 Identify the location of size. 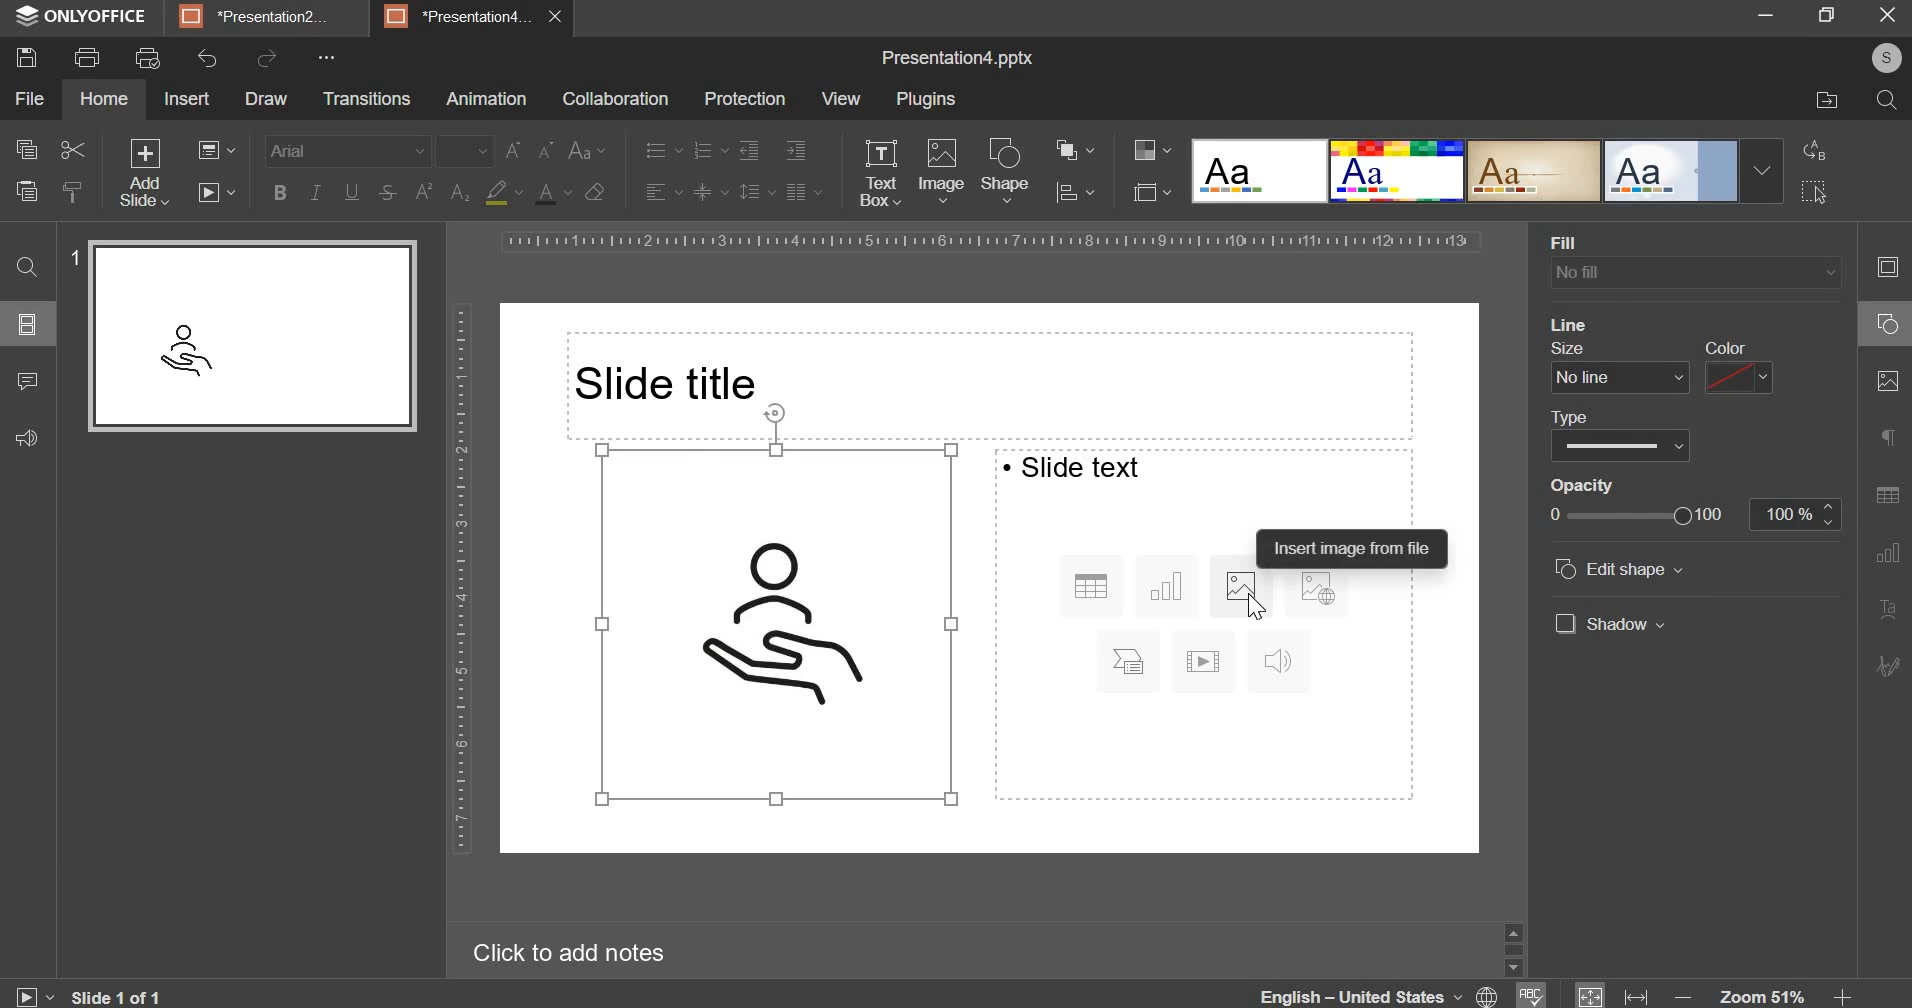
(1576, 348).